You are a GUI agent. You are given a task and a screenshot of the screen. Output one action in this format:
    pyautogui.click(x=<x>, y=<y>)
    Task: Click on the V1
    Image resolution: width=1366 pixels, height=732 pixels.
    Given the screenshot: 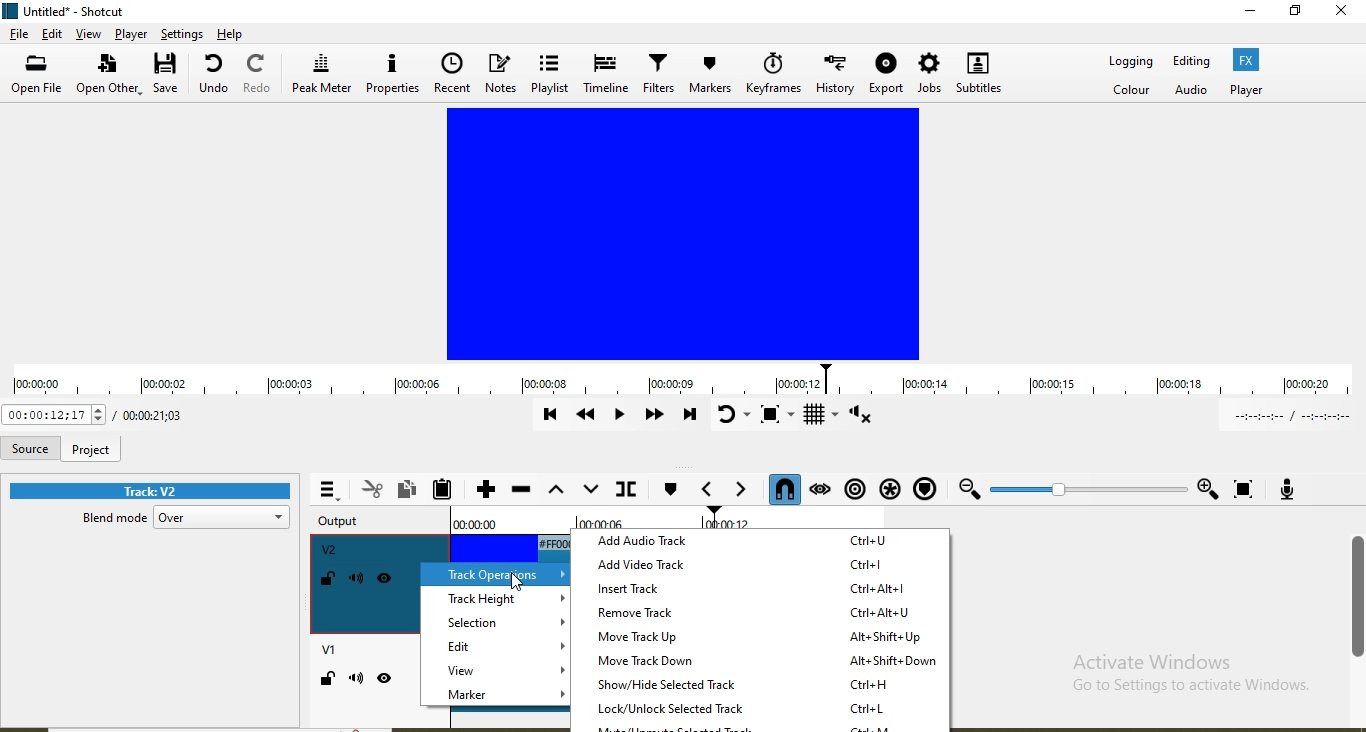 What is the action you would take?
    pyautogui.click(x=327, y=652)
    